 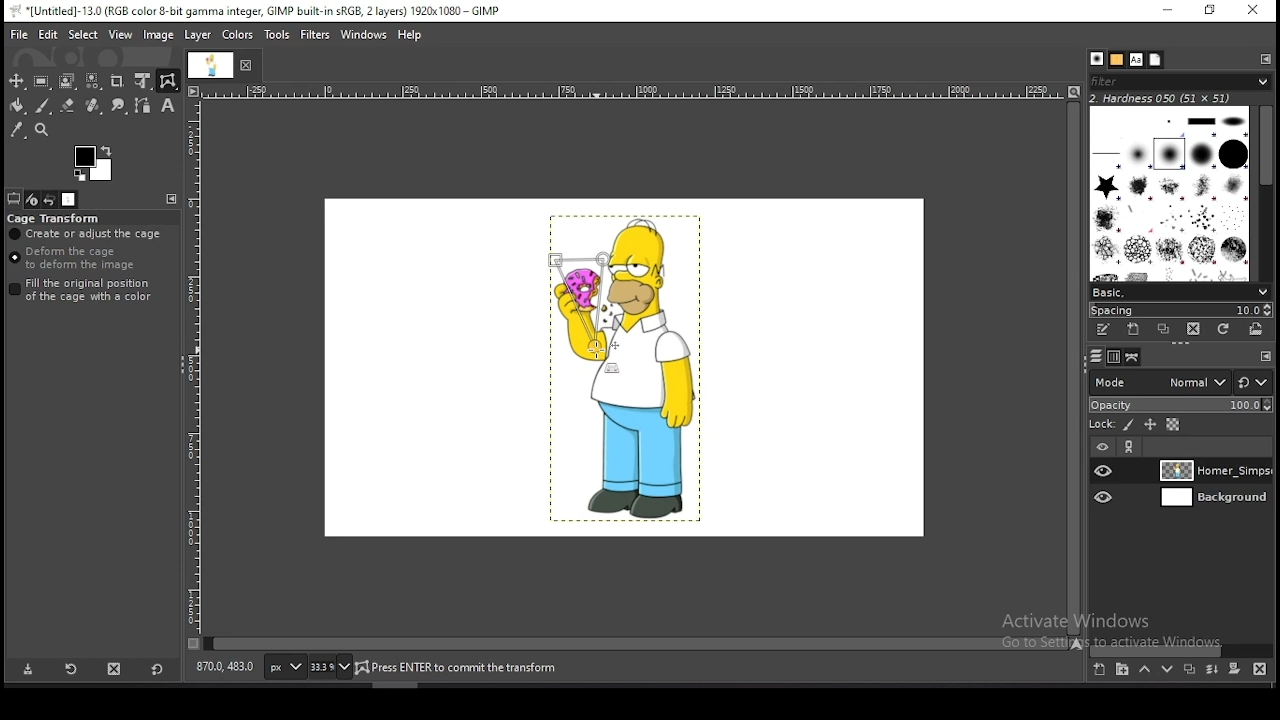 I want to click on crop tool, so click(x=119, y=81).